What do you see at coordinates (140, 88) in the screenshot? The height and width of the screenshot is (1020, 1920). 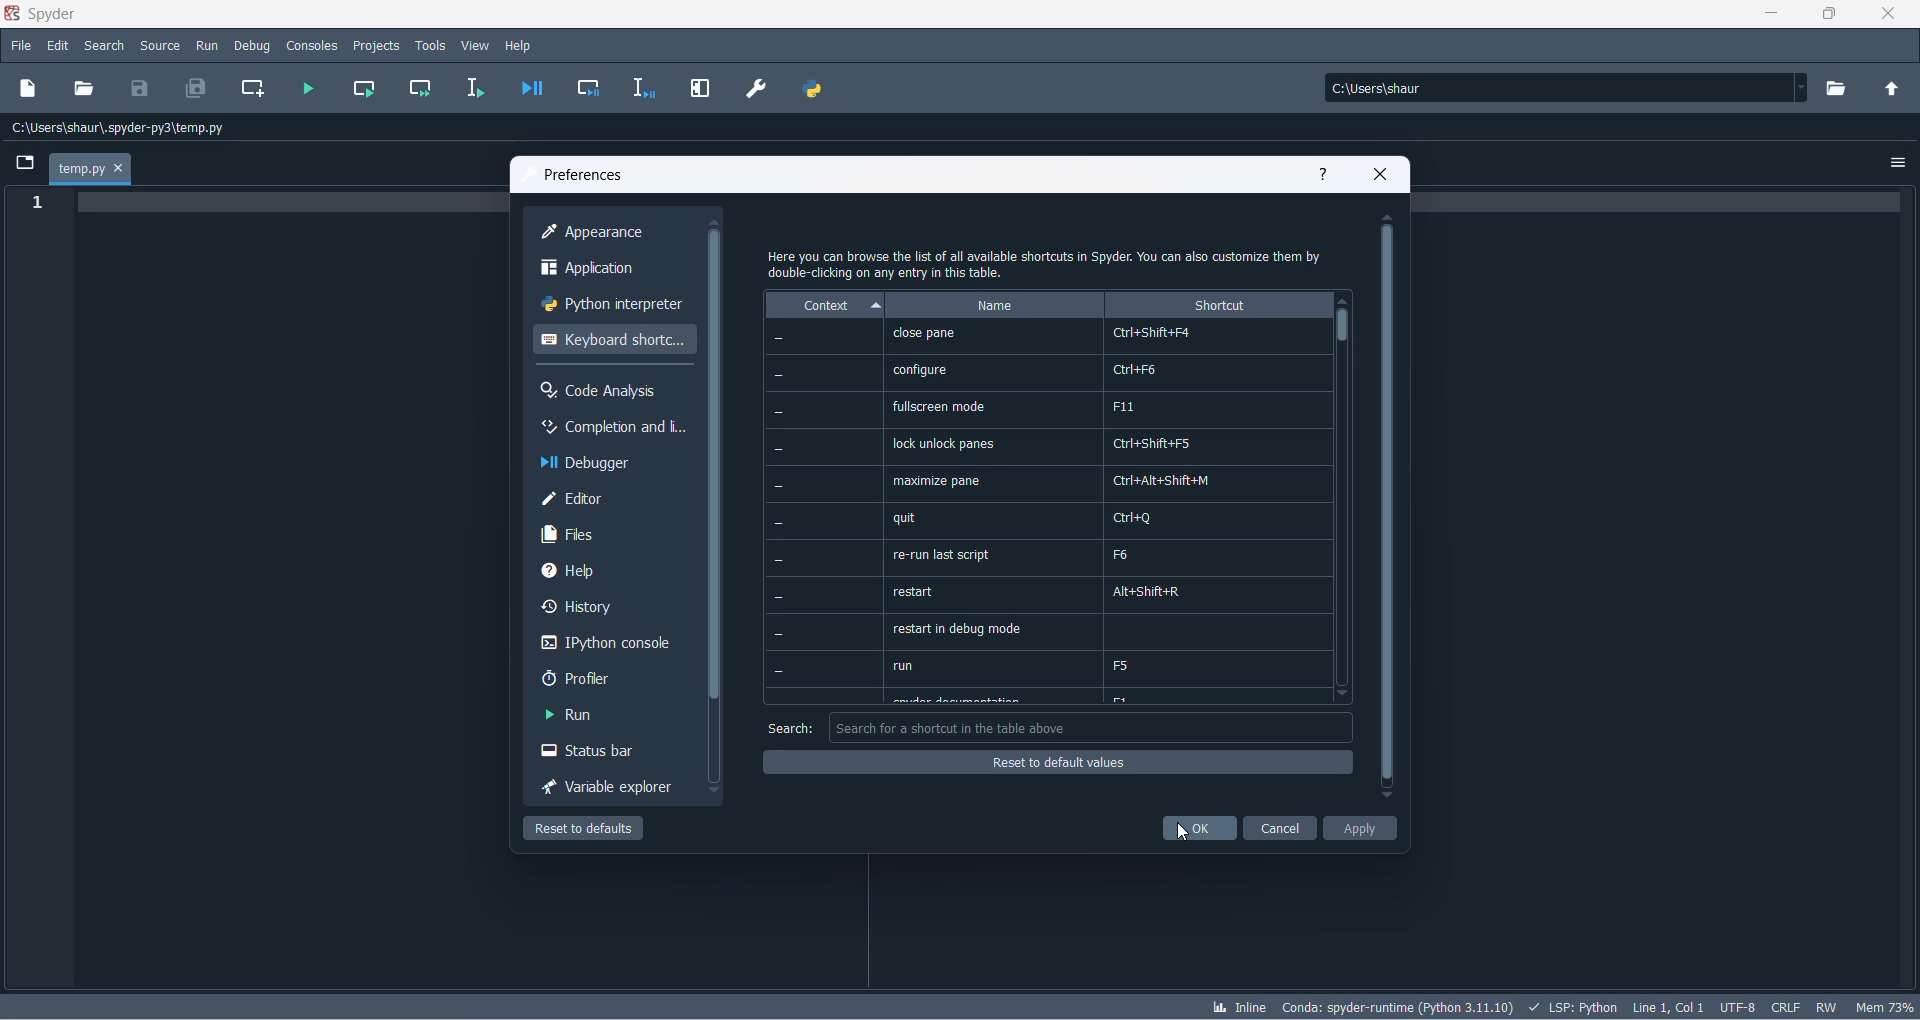 I see `save` at bounding box center [140, 88].